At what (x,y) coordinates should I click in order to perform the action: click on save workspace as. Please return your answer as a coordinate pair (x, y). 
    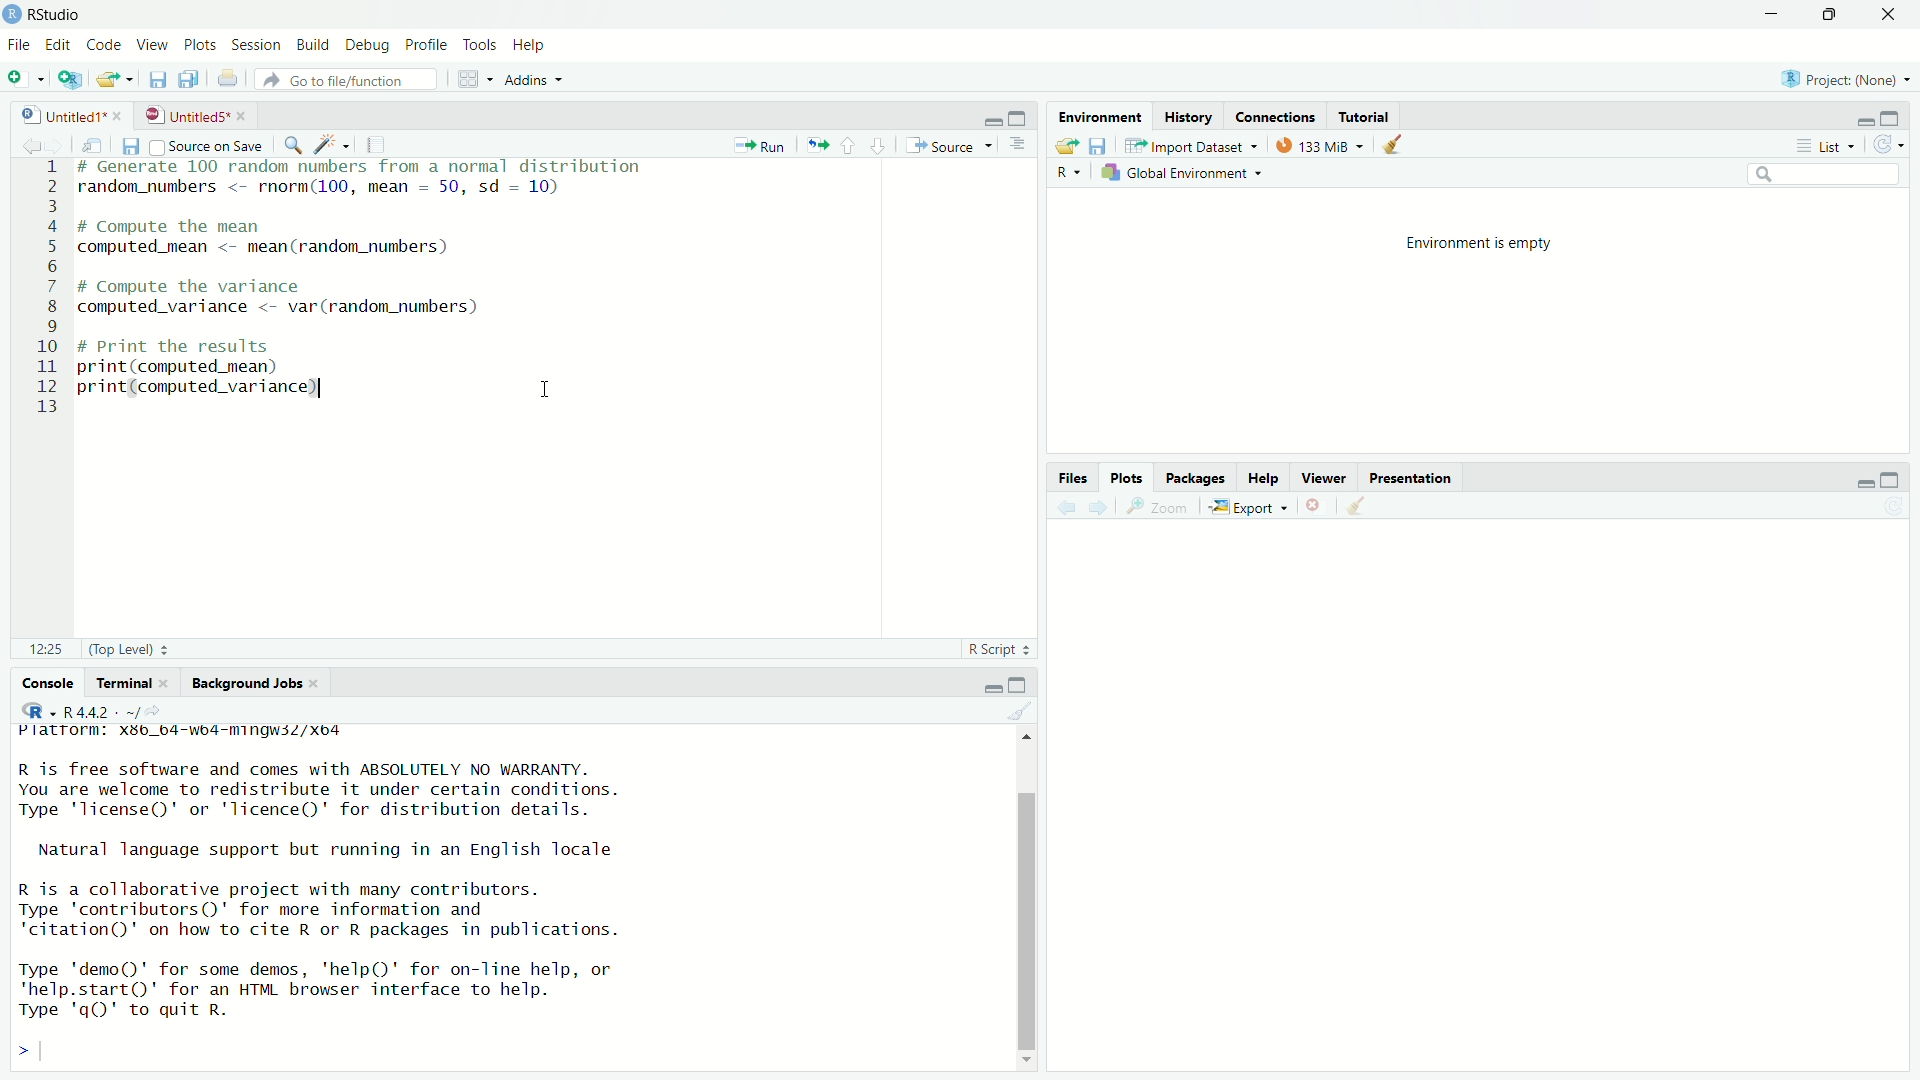
    Looking at the image, I should click on (1102, 146).